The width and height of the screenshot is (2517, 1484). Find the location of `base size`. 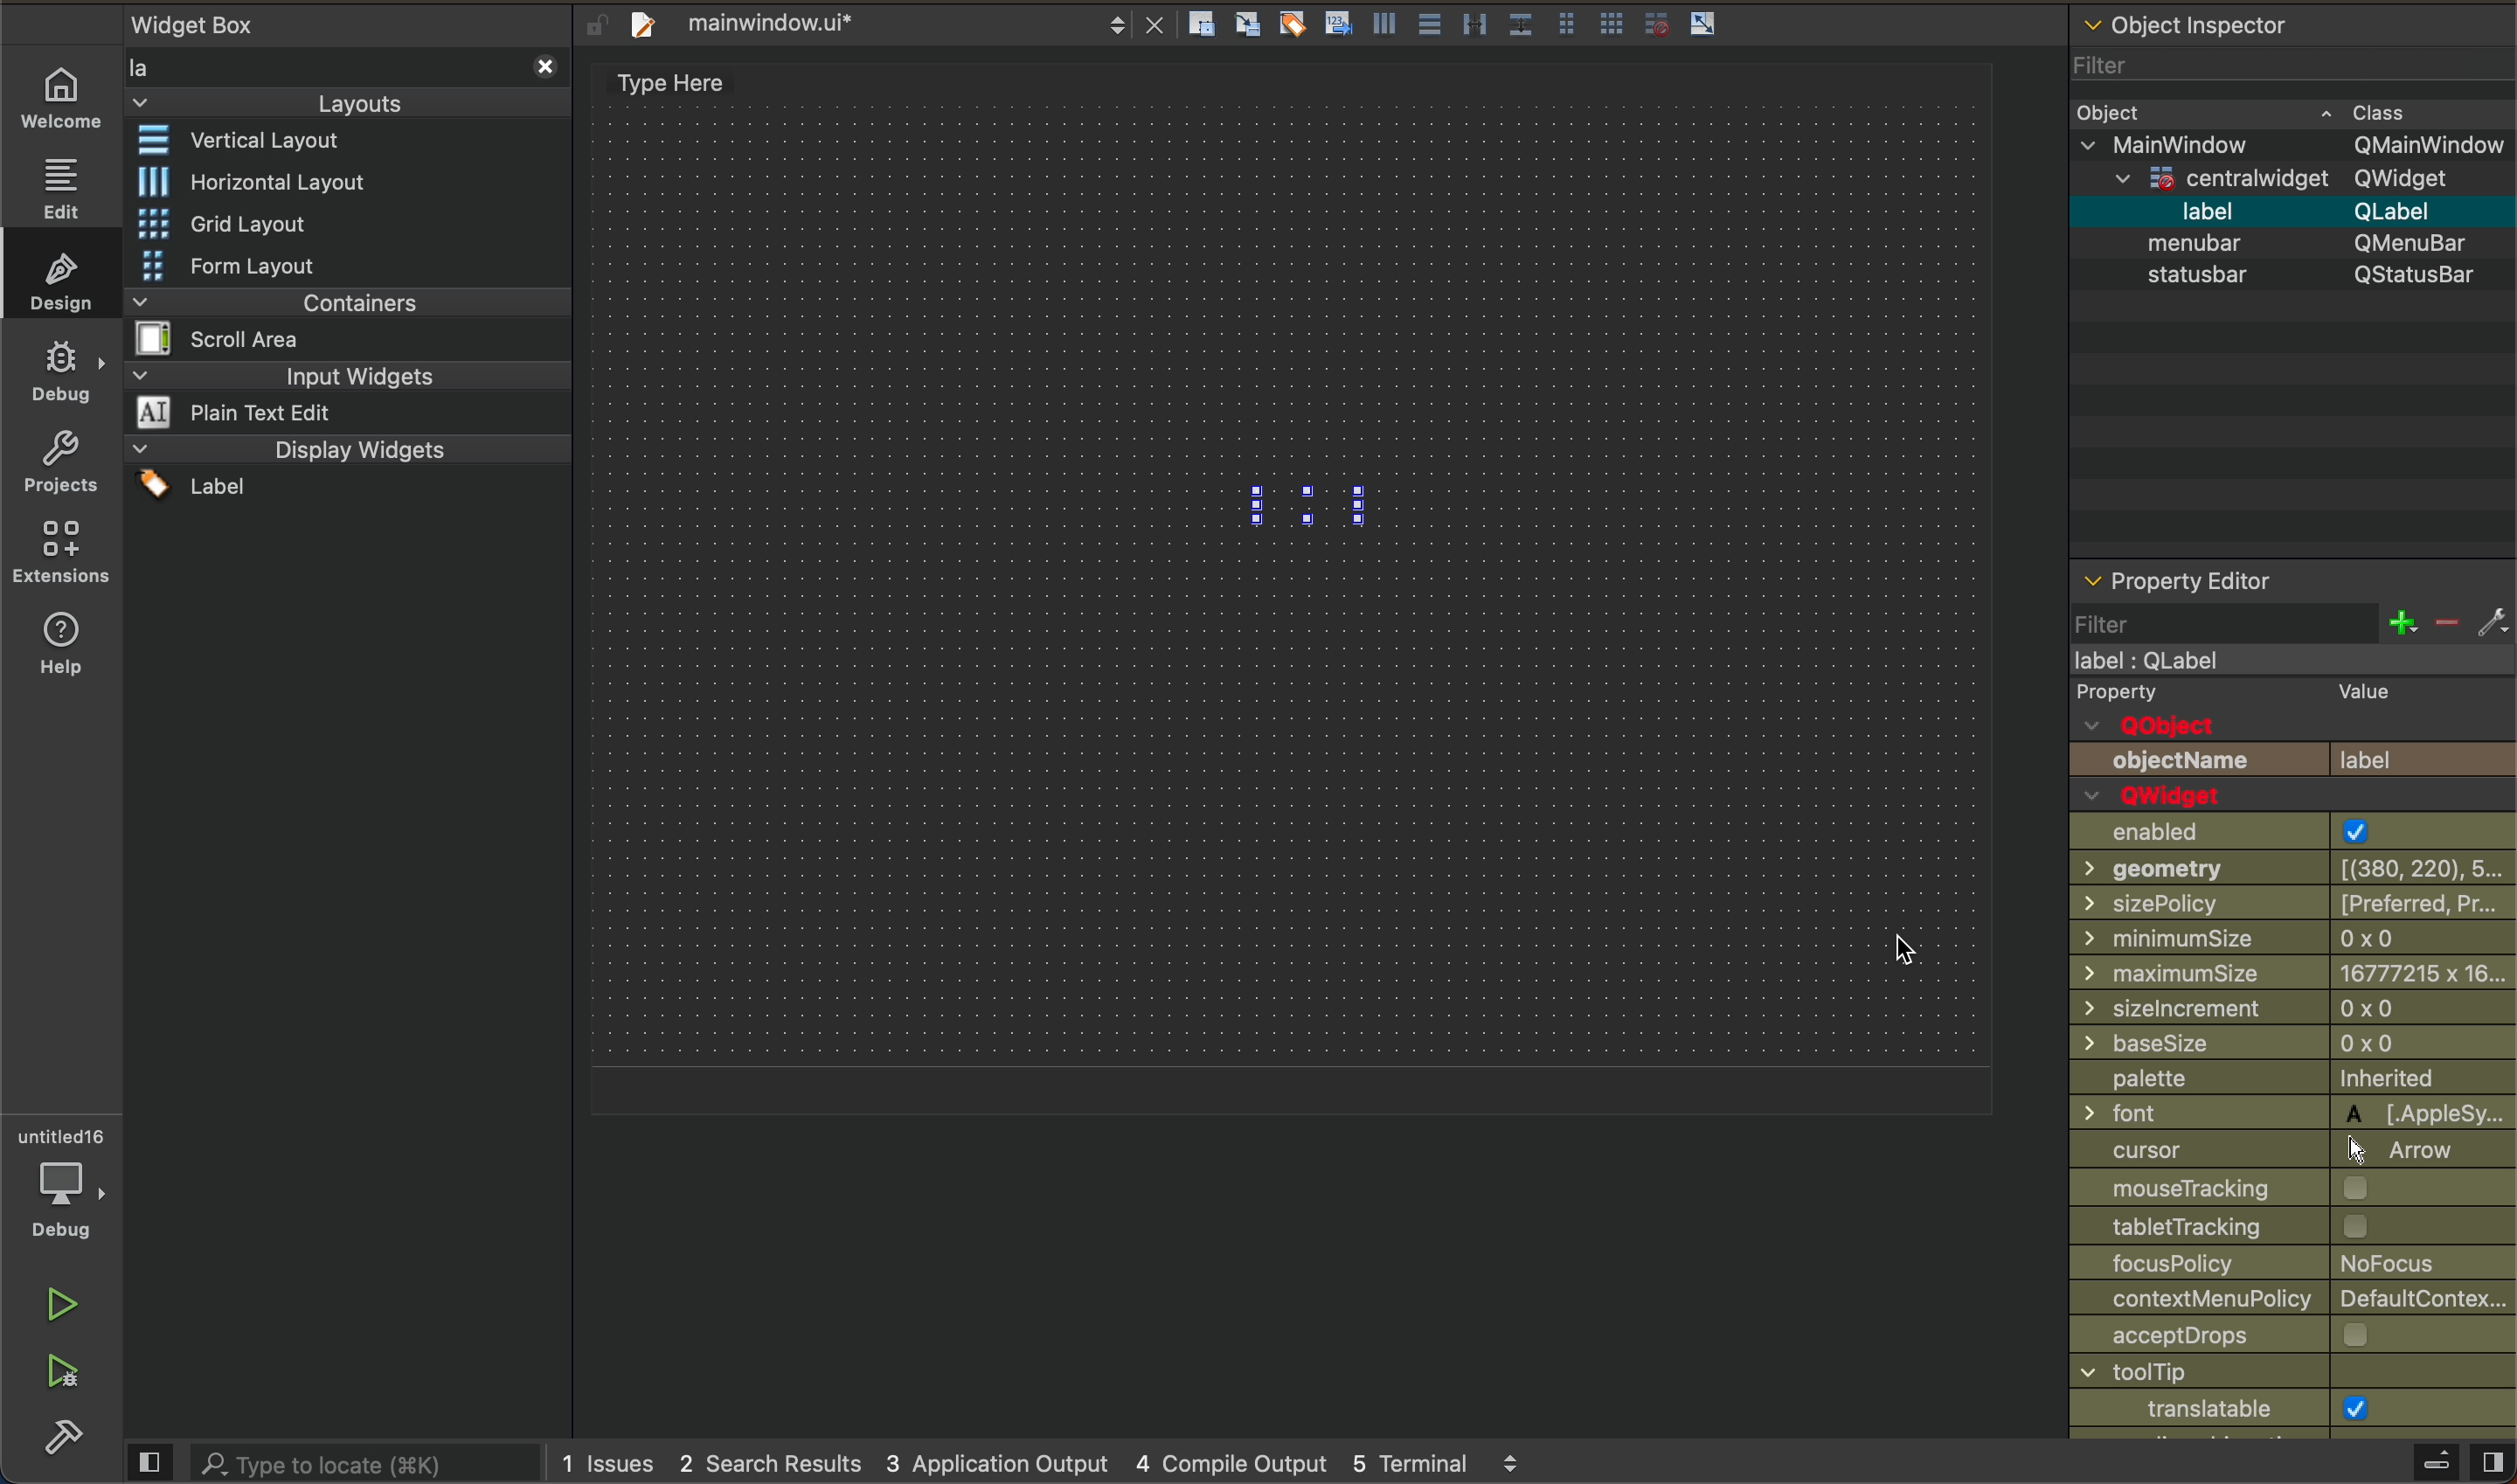

base size is located at coordinates (2290, 1046).